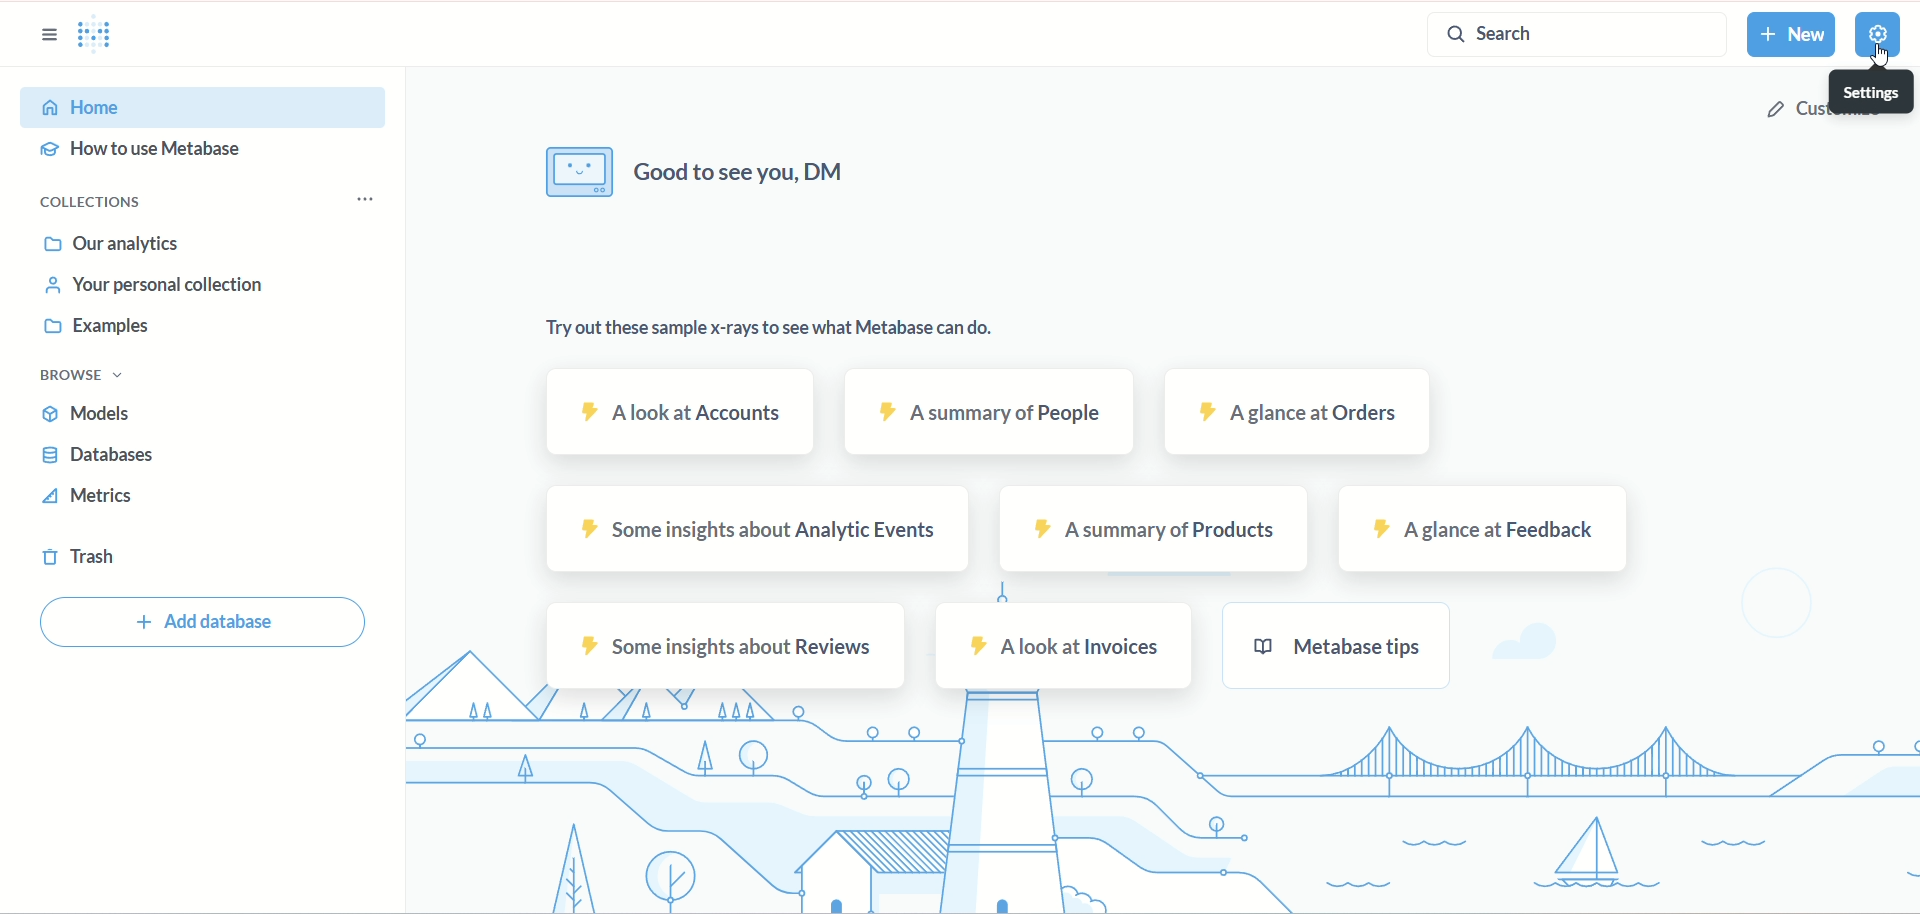  Describe the element at coordinates (1573, 37) in the screenshot. I see `search` at that location.